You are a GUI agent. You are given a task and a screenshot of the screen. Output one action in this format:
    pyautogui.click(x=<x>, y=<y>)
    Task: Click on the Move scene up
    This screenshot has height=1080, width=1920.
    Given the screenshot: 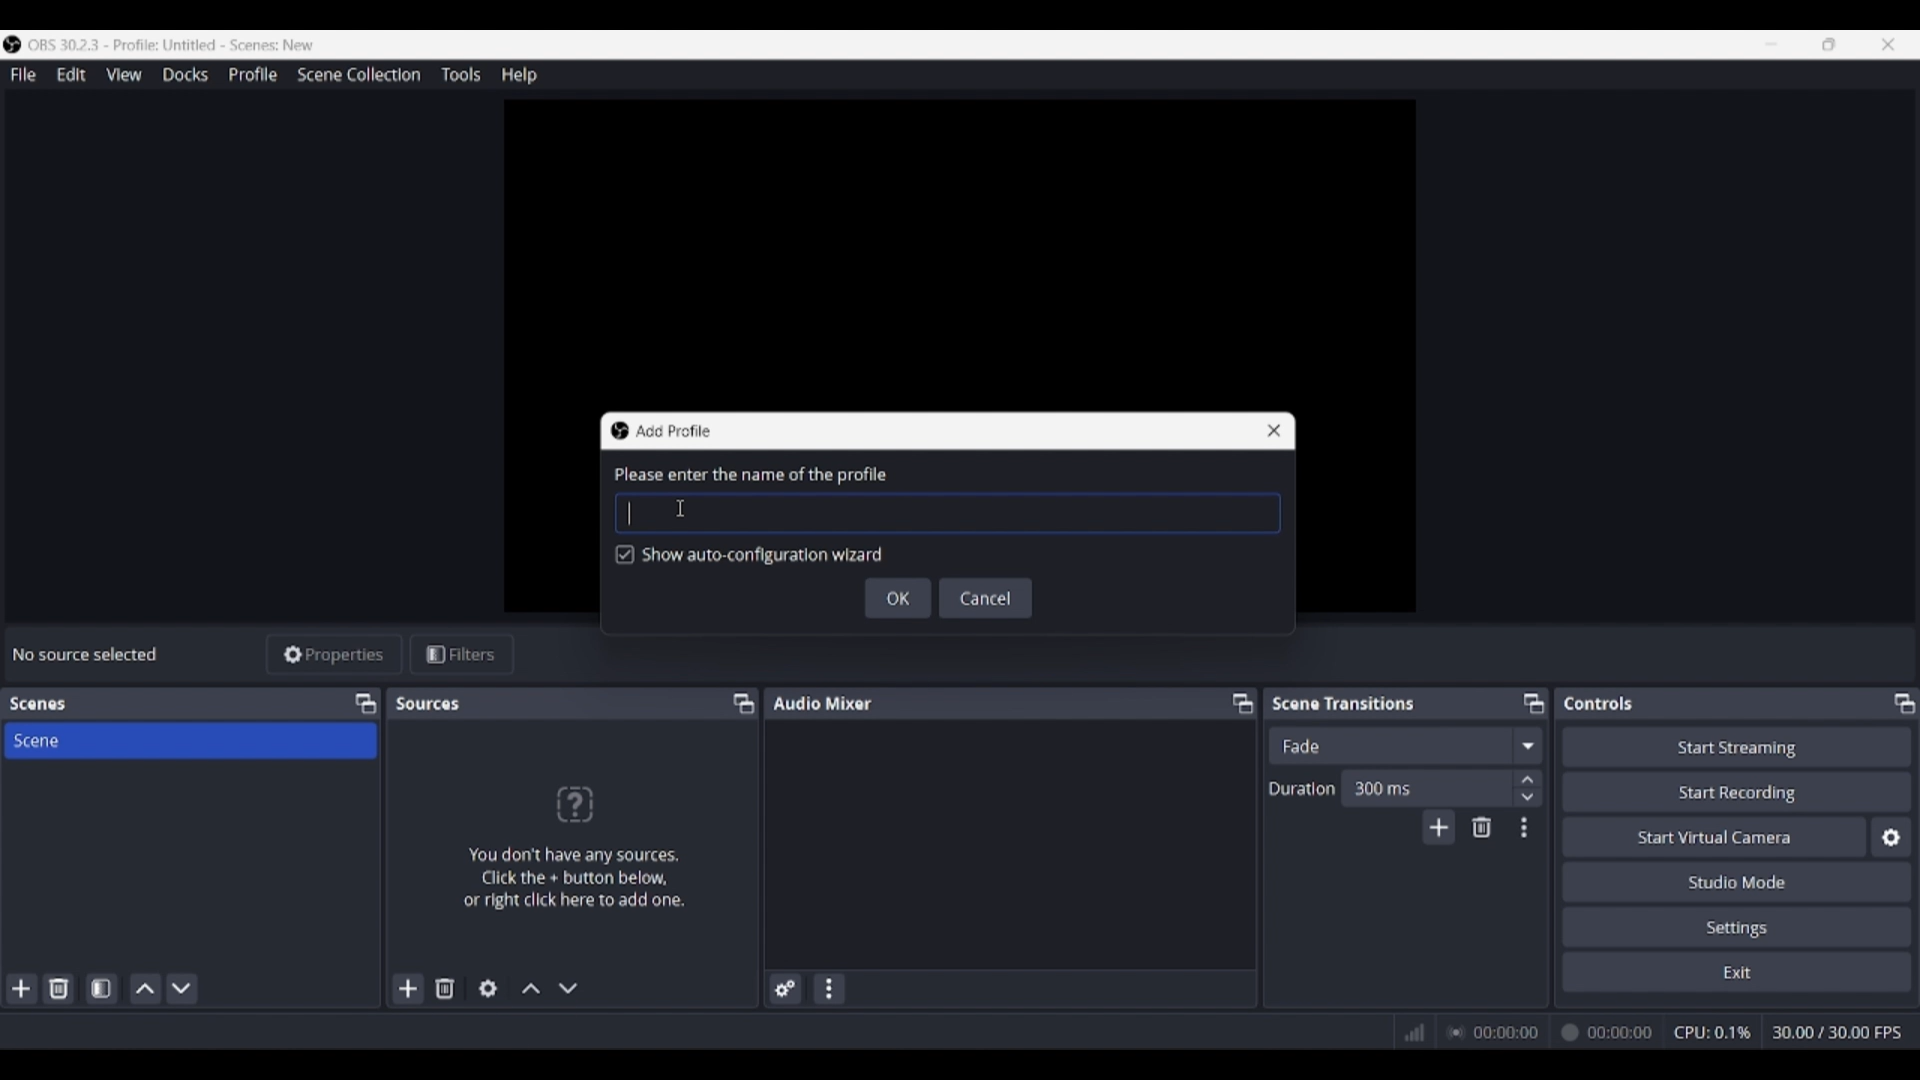 What is the action you would take?
    pyautogui.click(x=146, y=989)
    